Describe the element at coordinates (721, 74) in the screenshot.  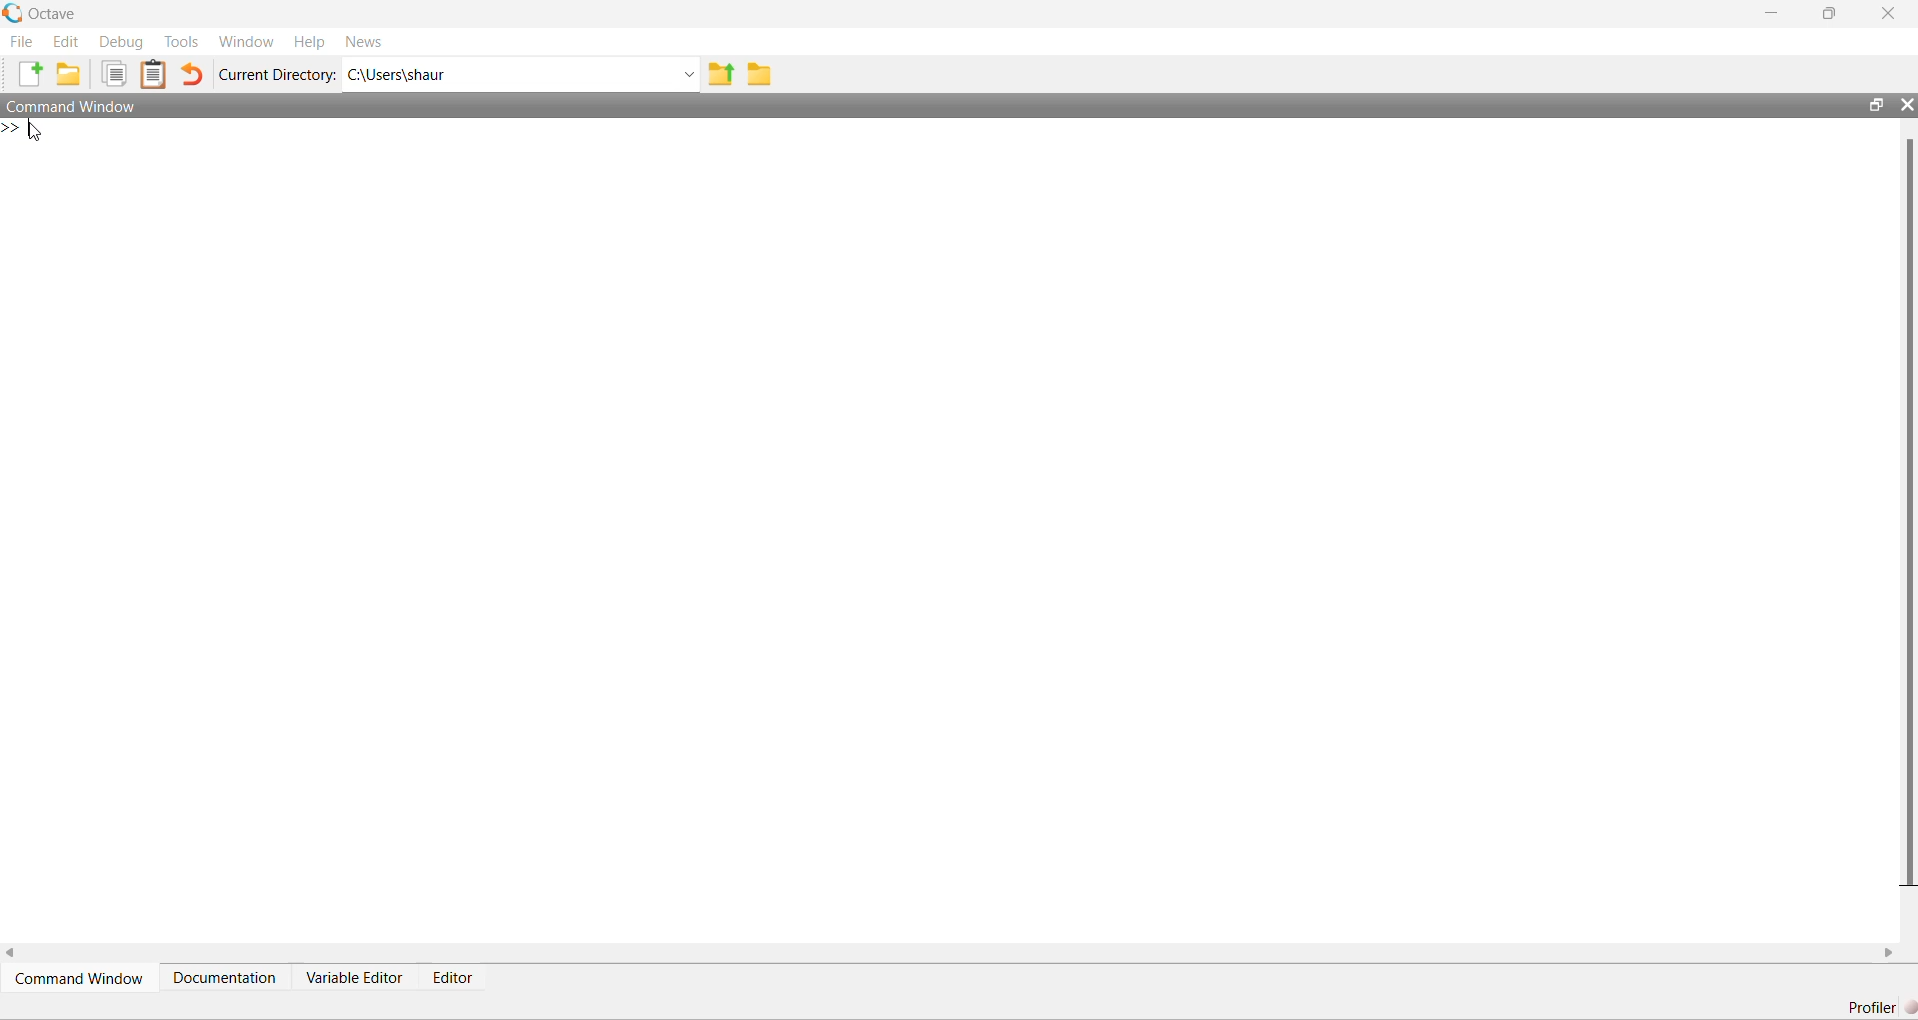
I see `share folder` at that location.